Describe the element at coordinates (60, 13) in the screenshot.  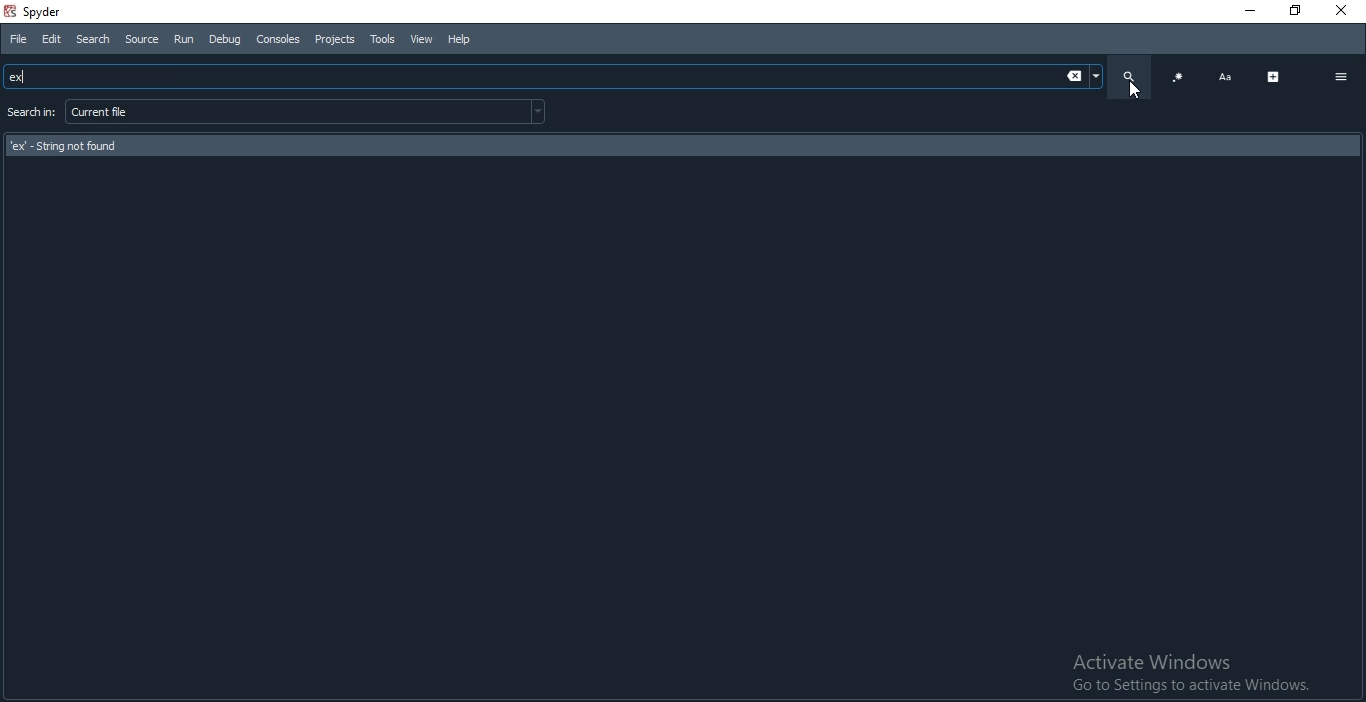
I see `spyder` at that location.